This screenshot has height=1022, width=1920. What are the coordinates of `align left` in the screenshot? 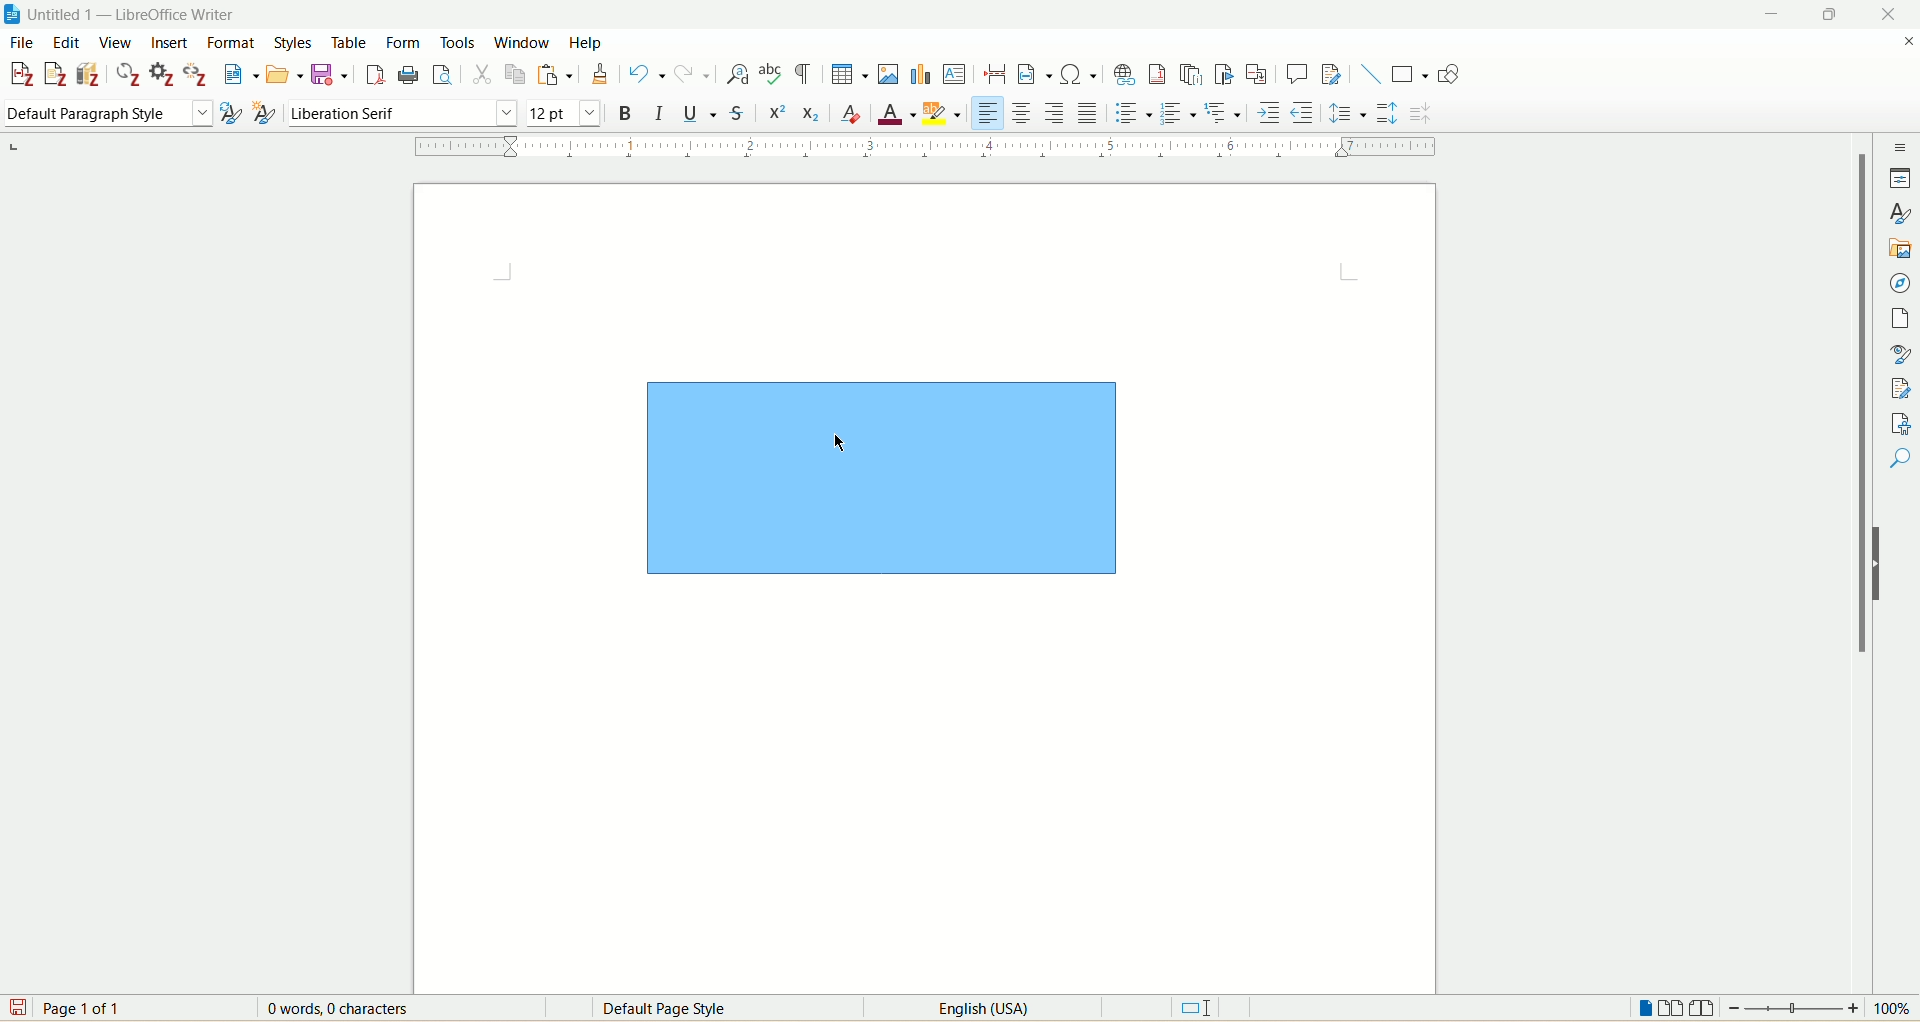 It's located at (986, 111).